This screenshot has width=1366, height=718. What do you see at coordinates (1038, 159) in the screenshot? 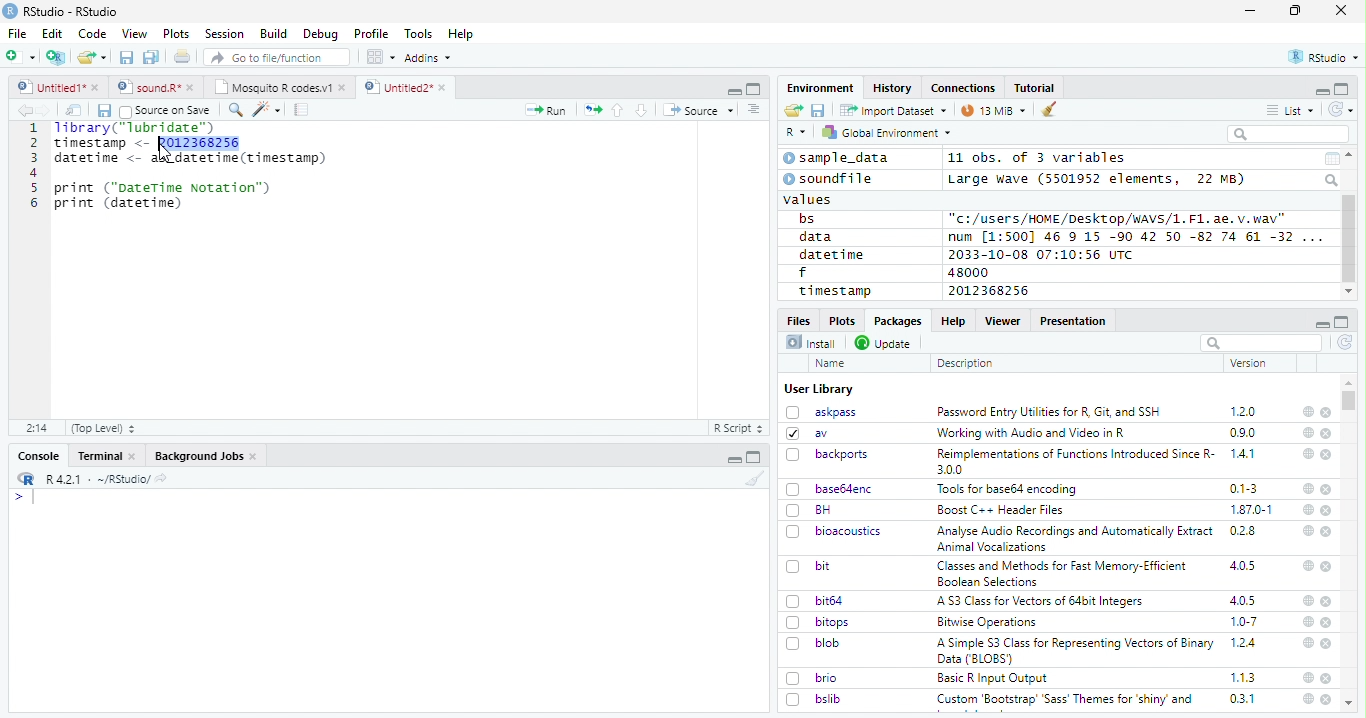
I see `11 obs. of 3 variables` at bounding box center [1038, 159].